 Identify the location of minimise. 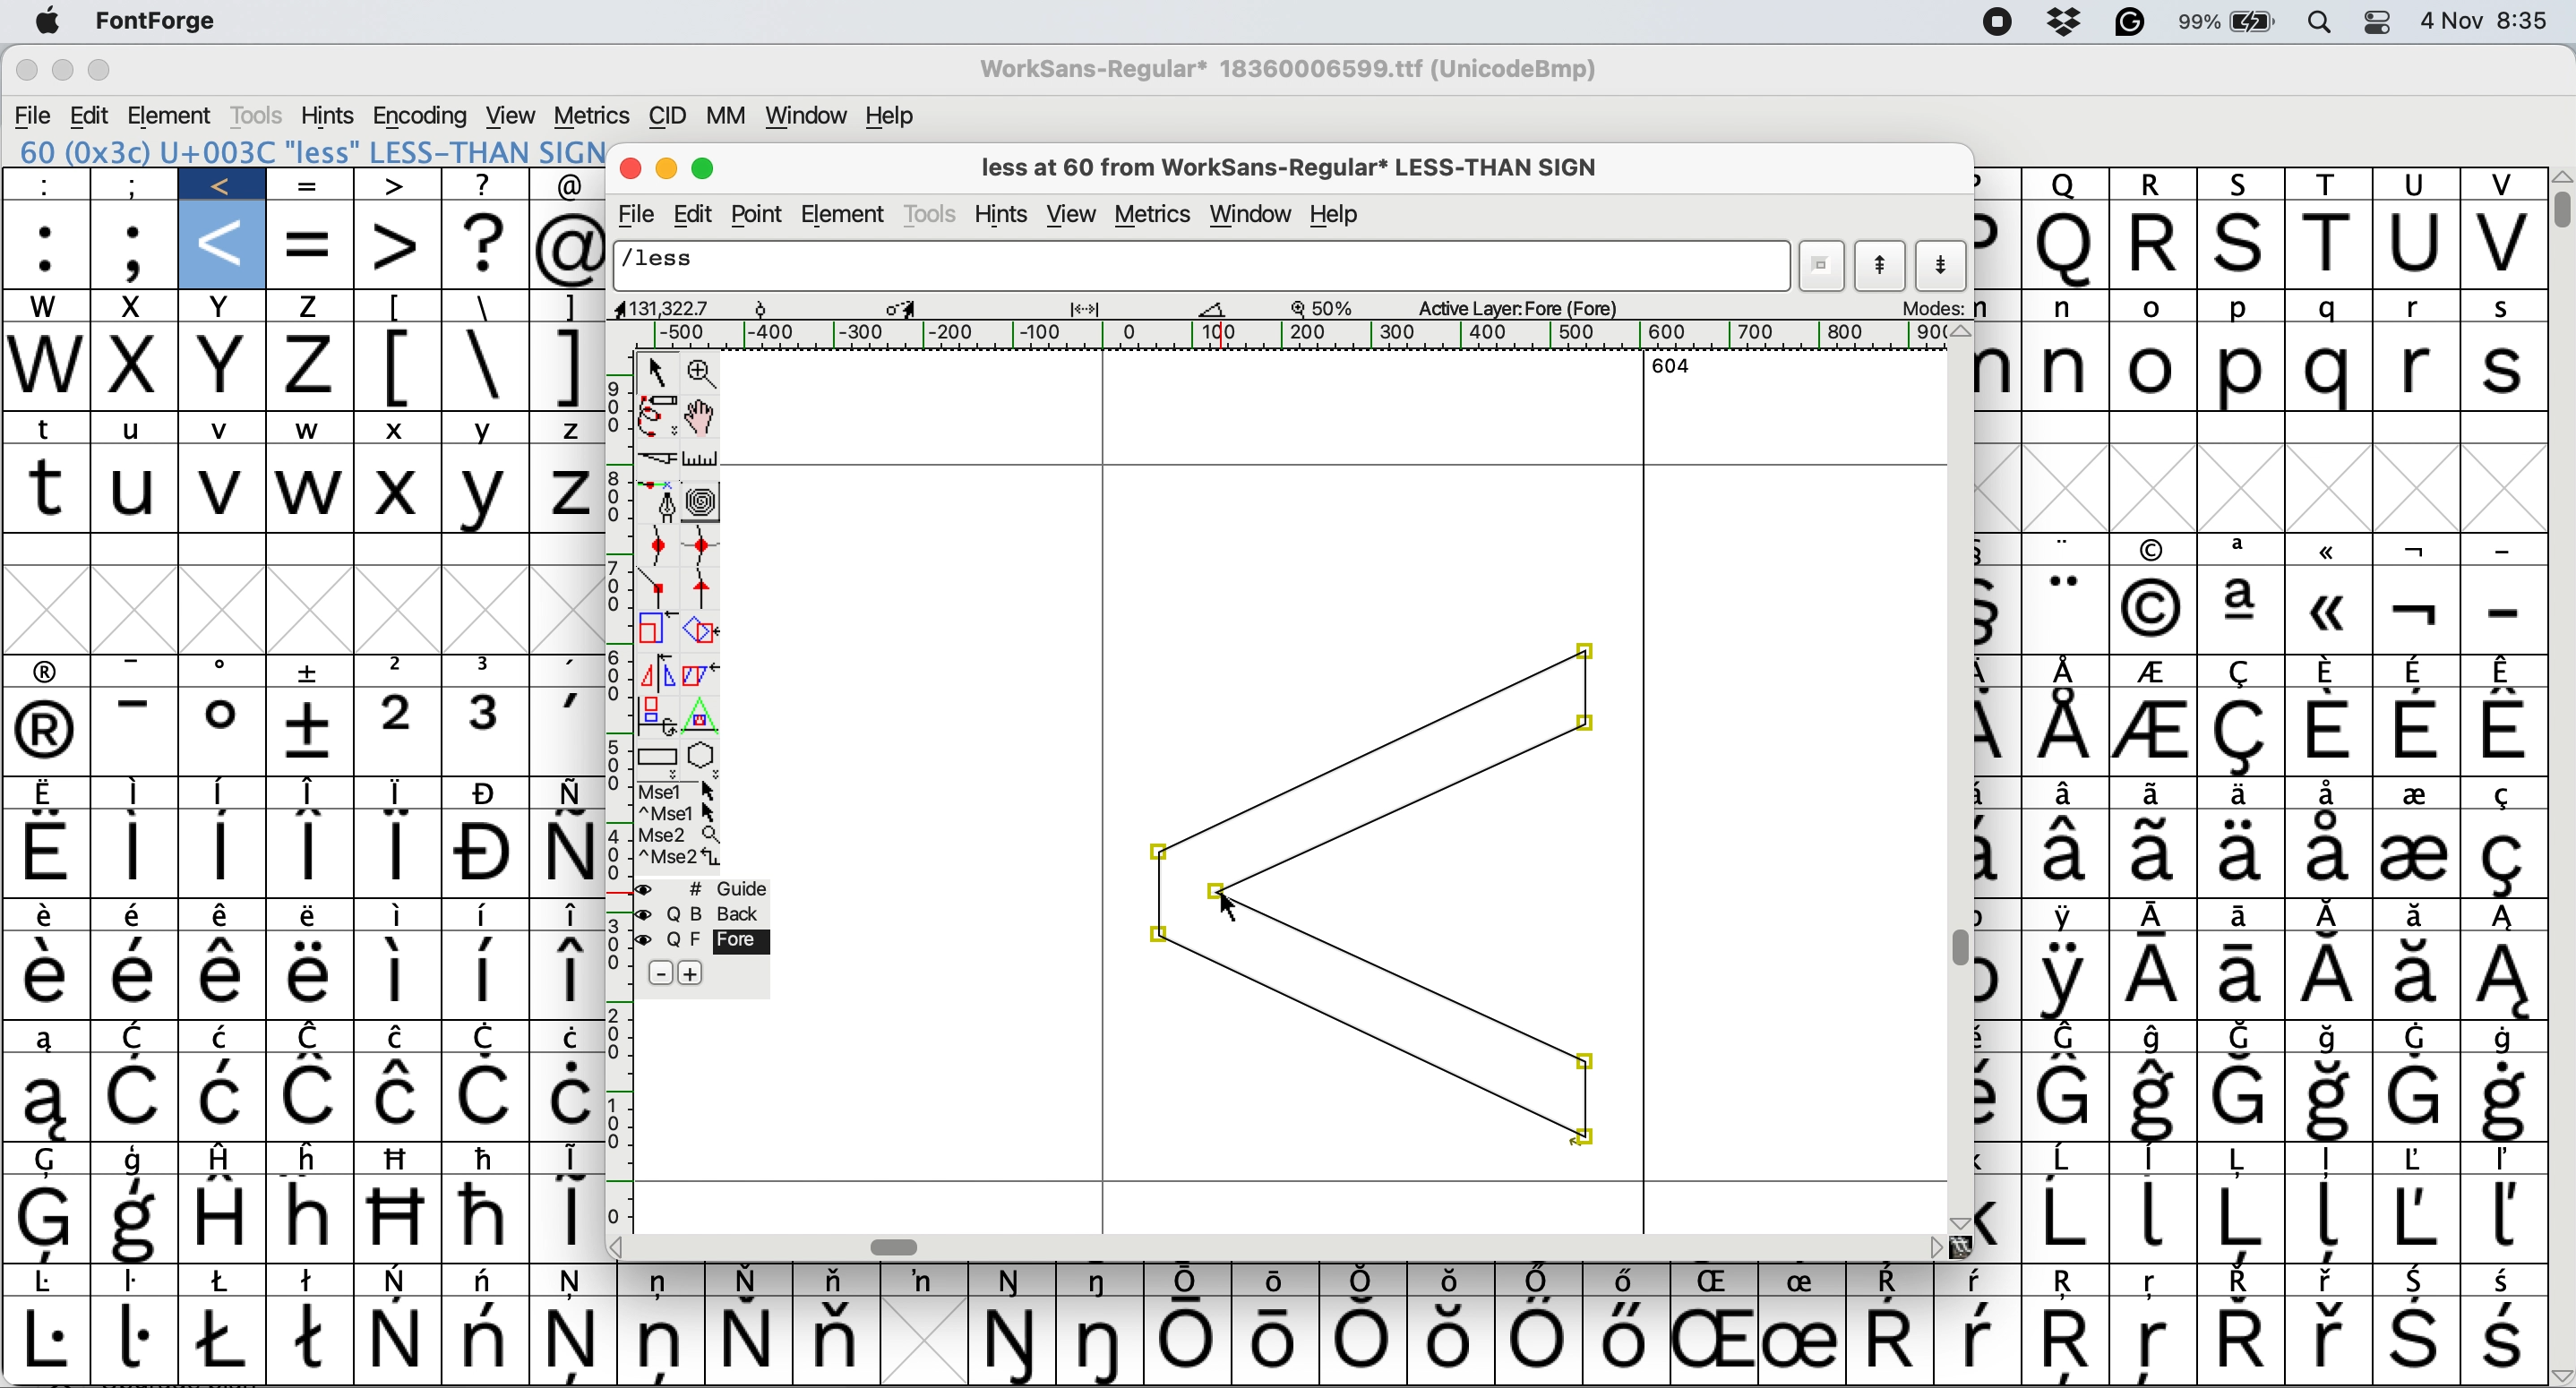
(64, 72).